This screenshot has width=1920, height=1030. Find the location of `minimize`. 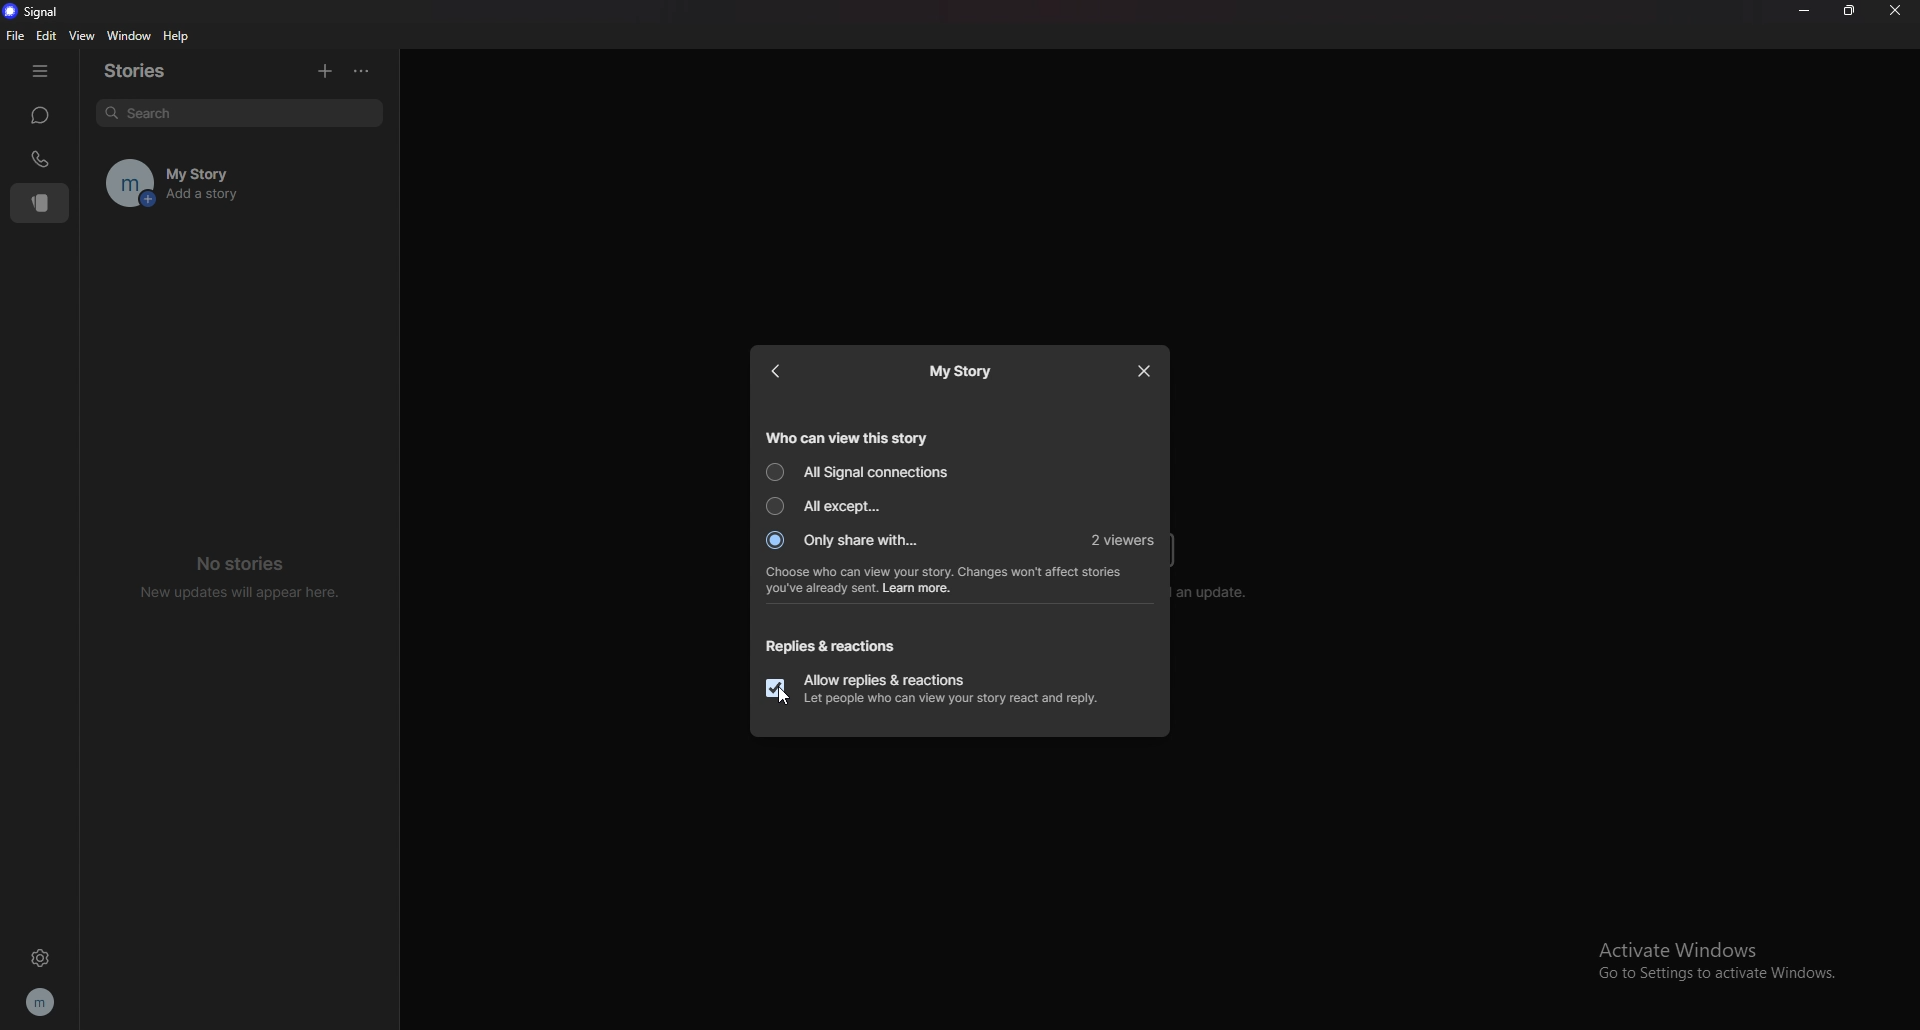

minimize is located at coordinates (1805, 11).